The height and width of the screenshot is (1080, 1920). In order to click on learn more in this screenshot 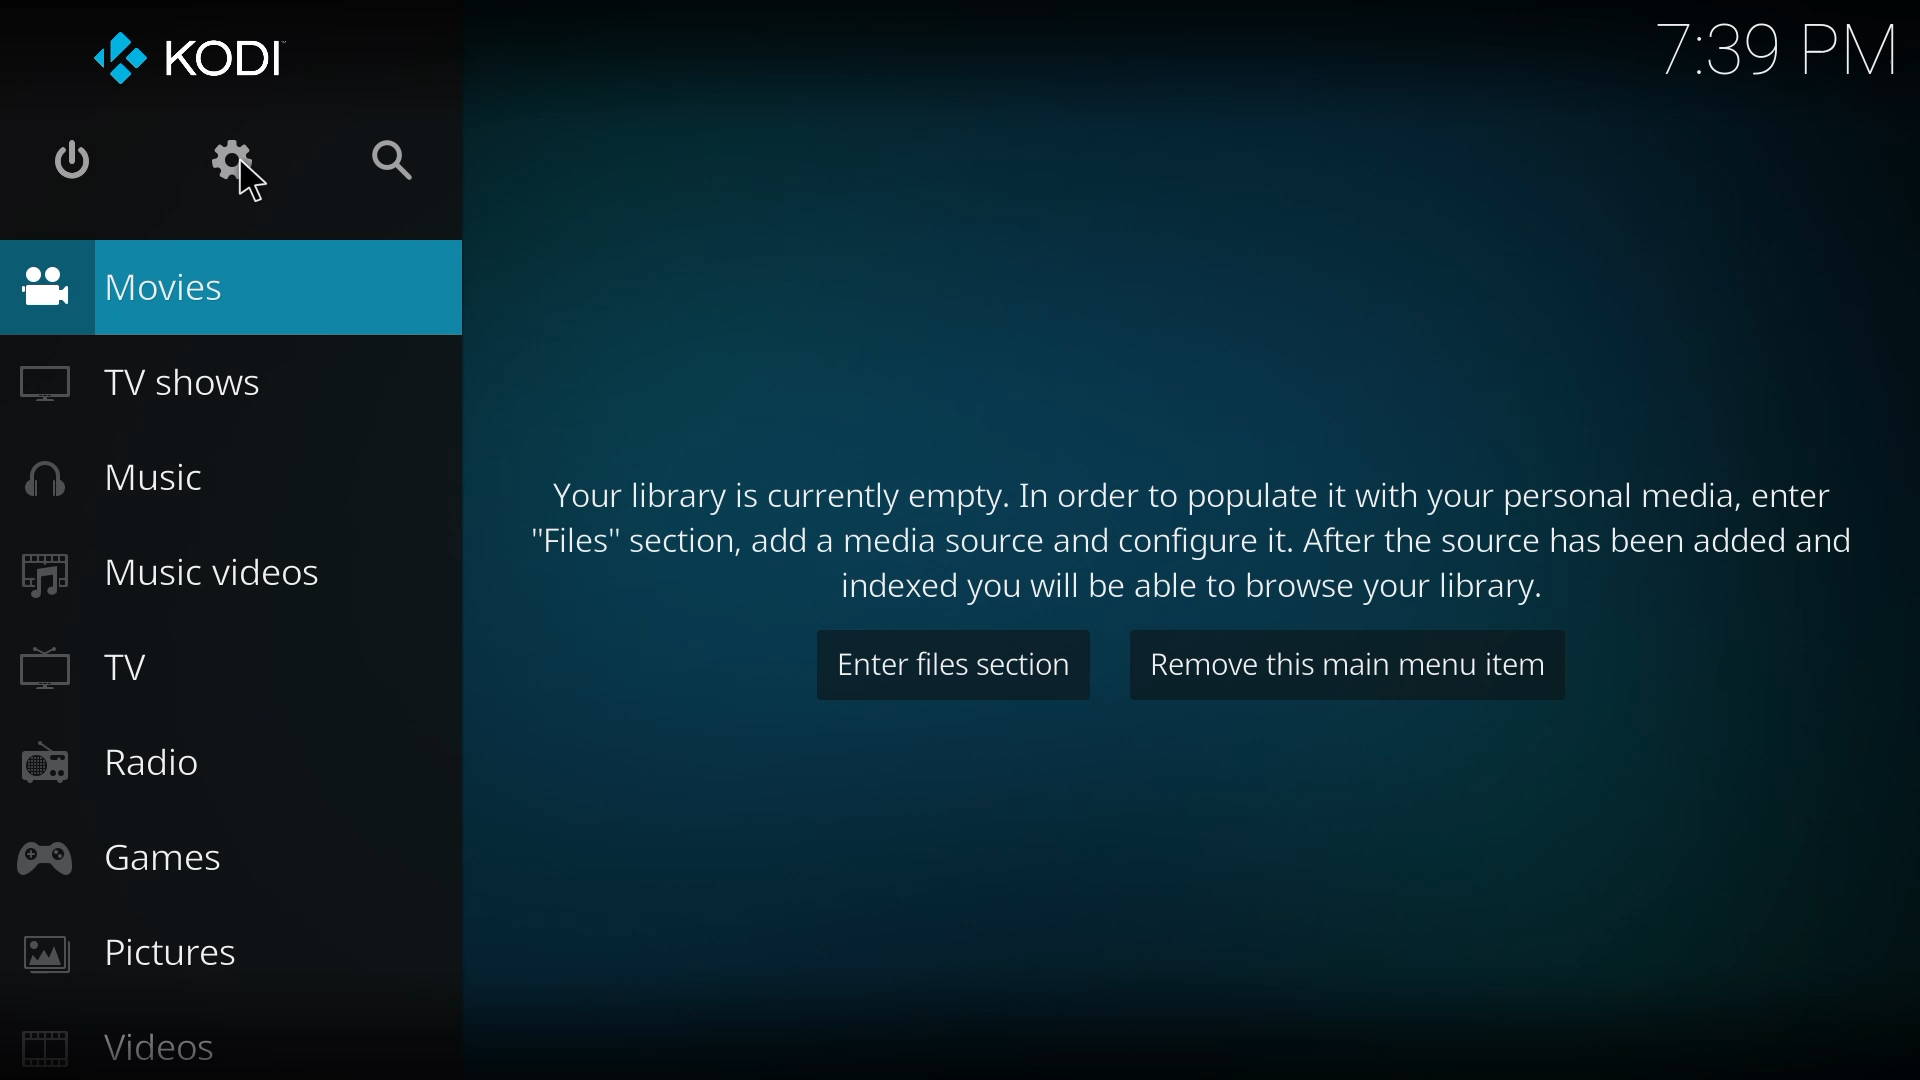, I will do `click(1192, 540)`.